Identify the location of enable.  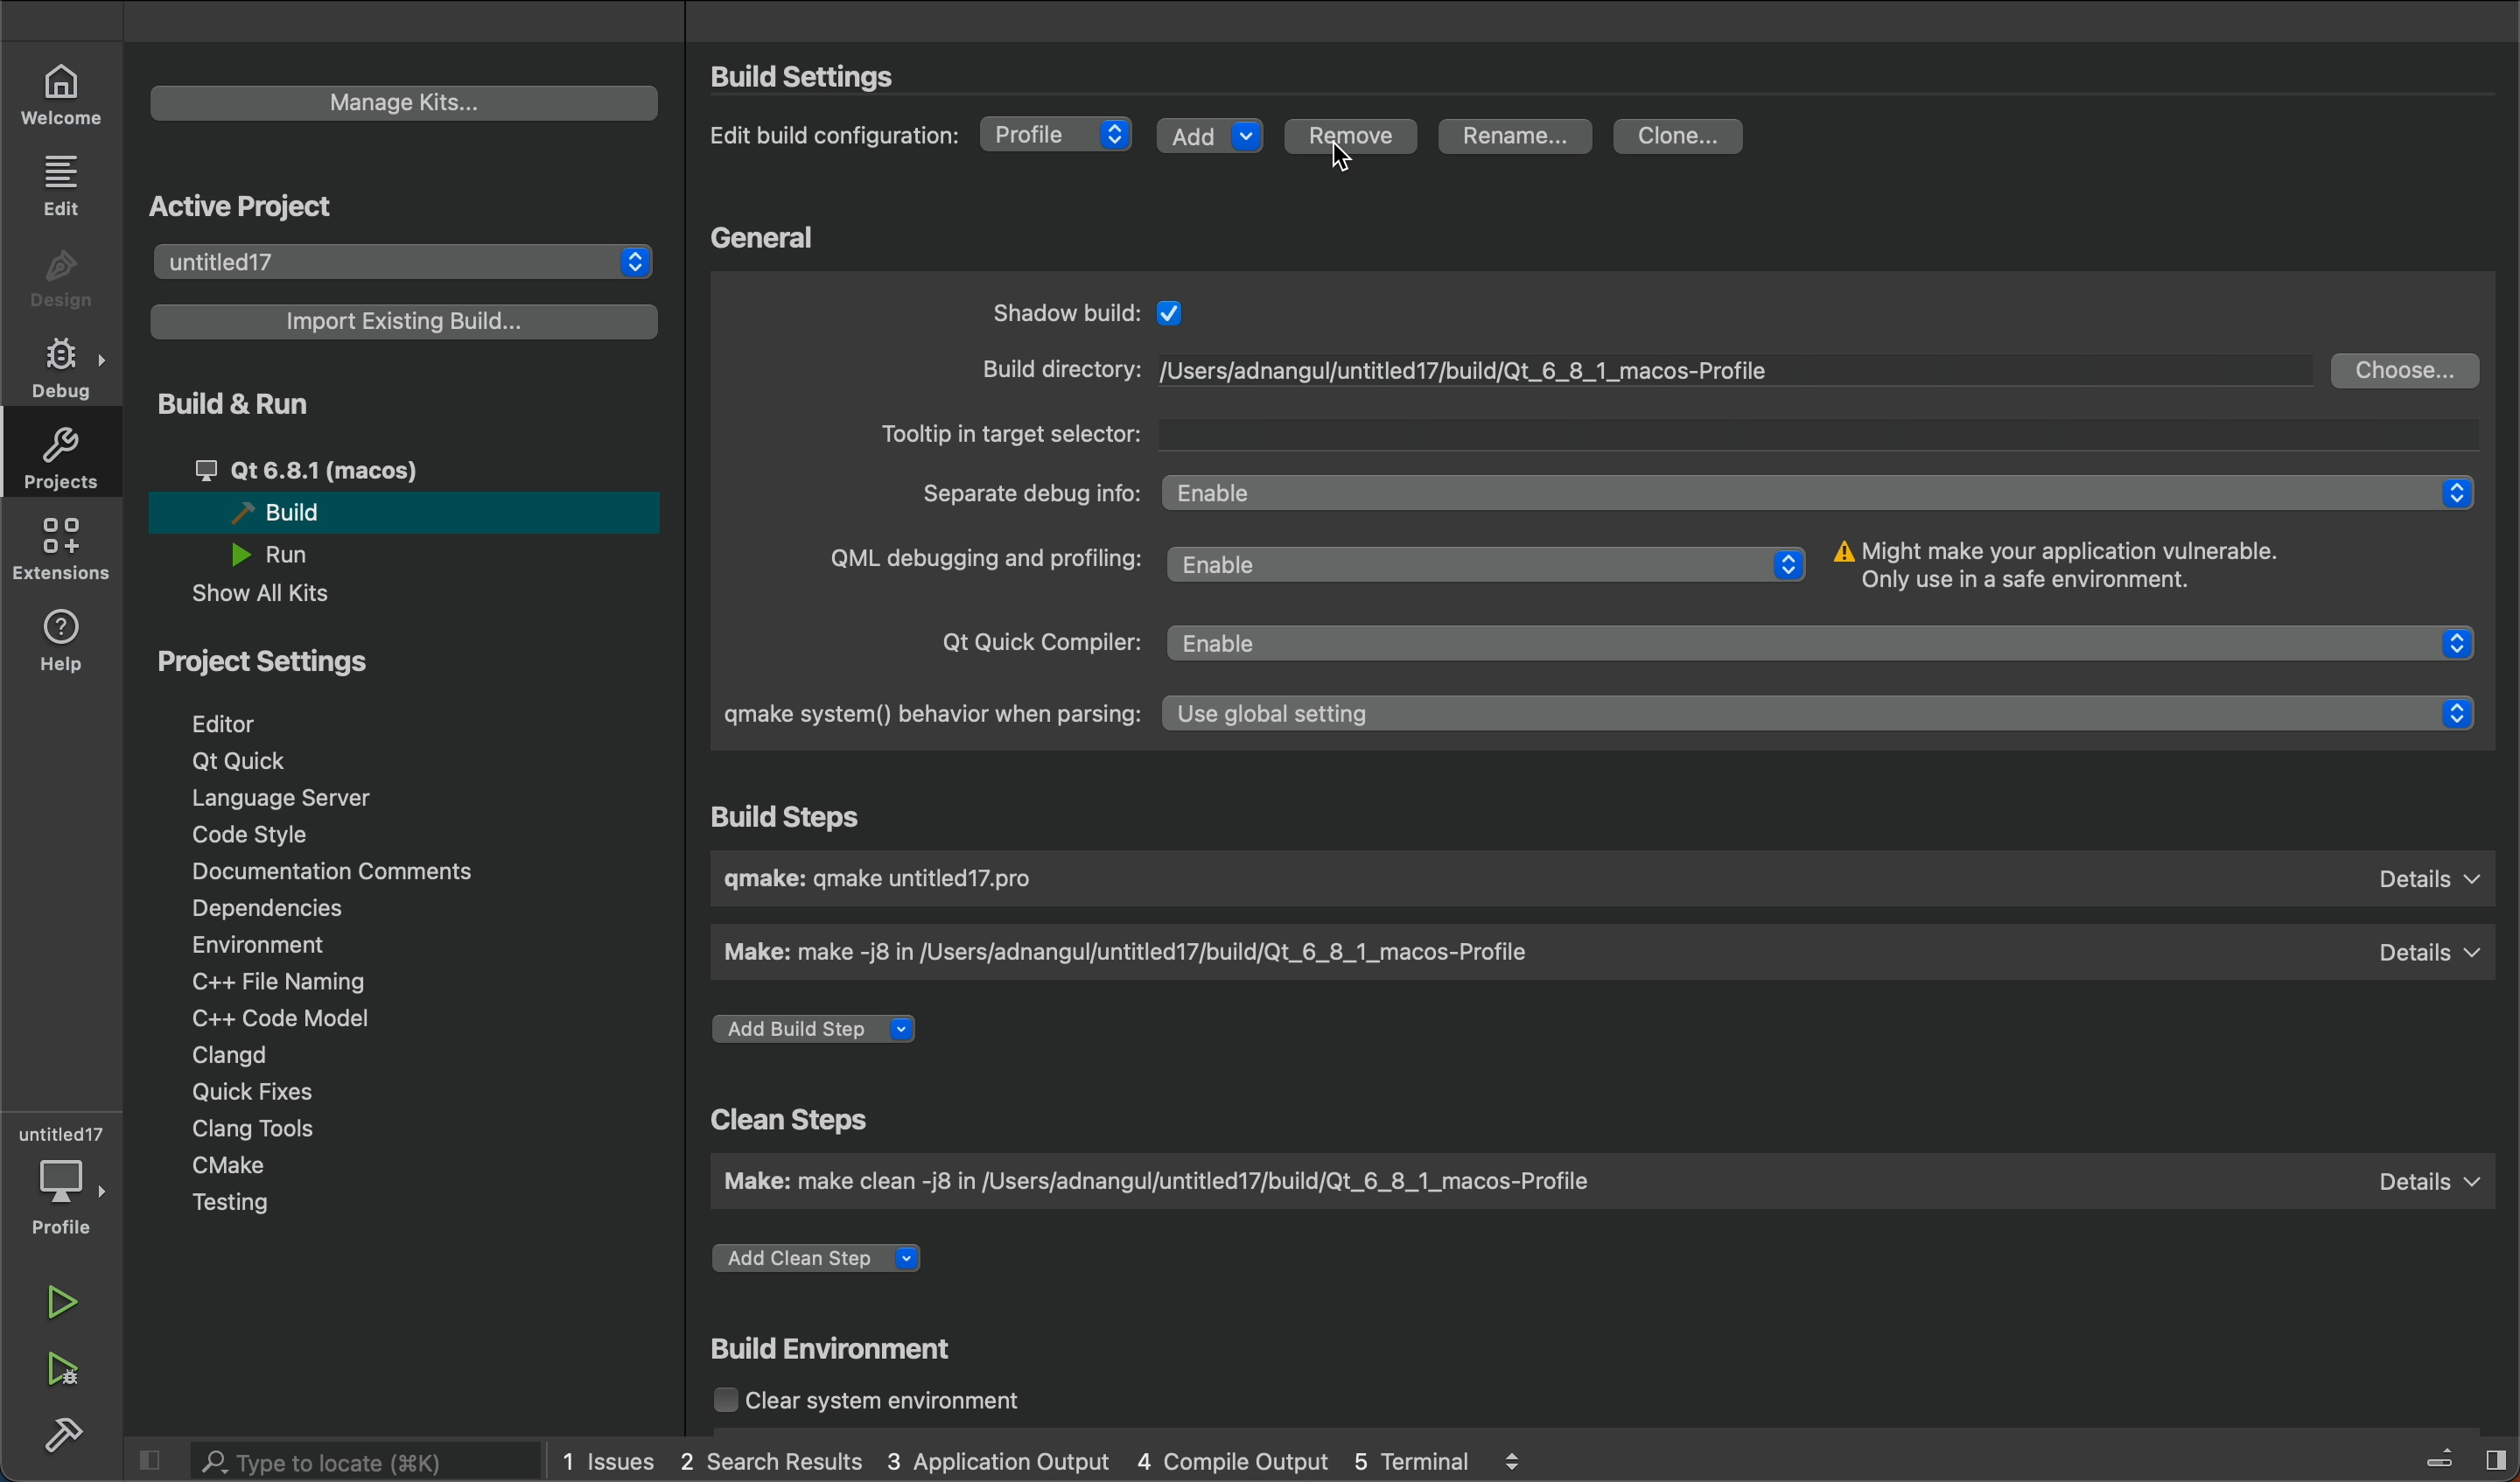
(1493, 565).